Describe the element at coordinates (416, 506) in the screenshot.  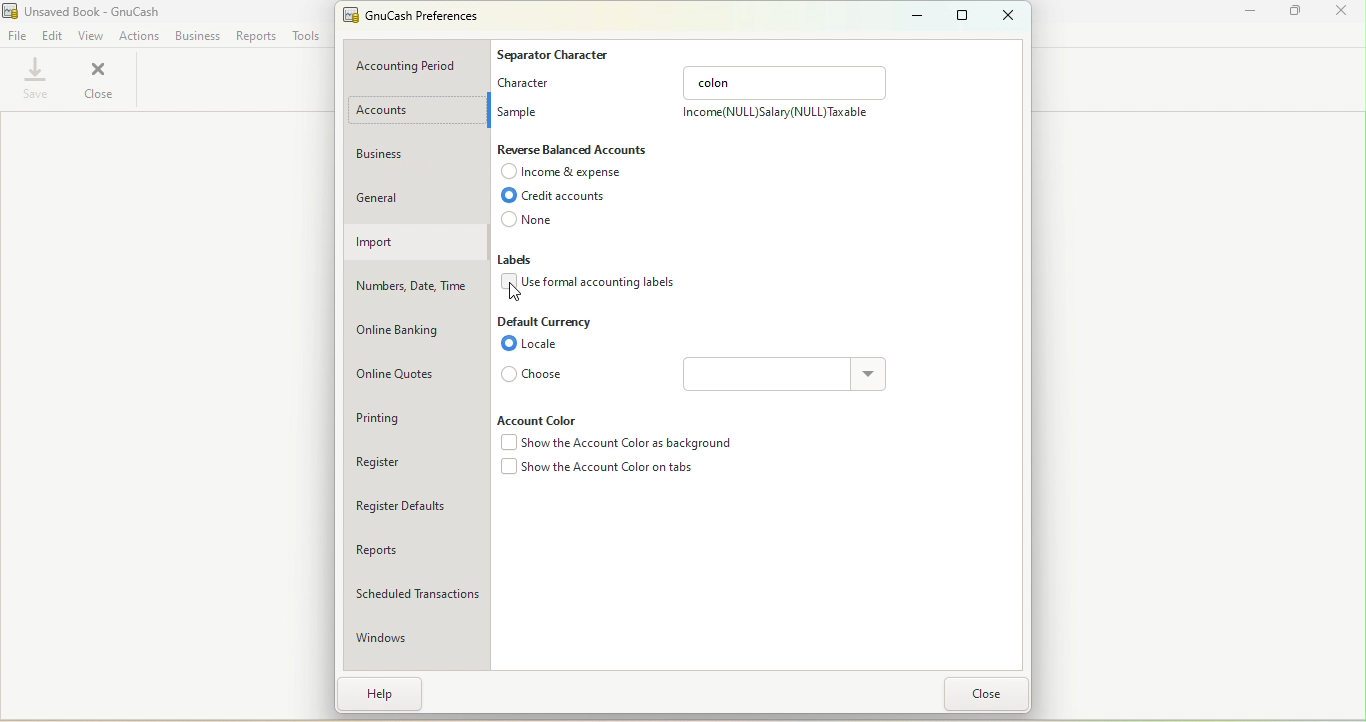
I see `Register defaults` at that location.